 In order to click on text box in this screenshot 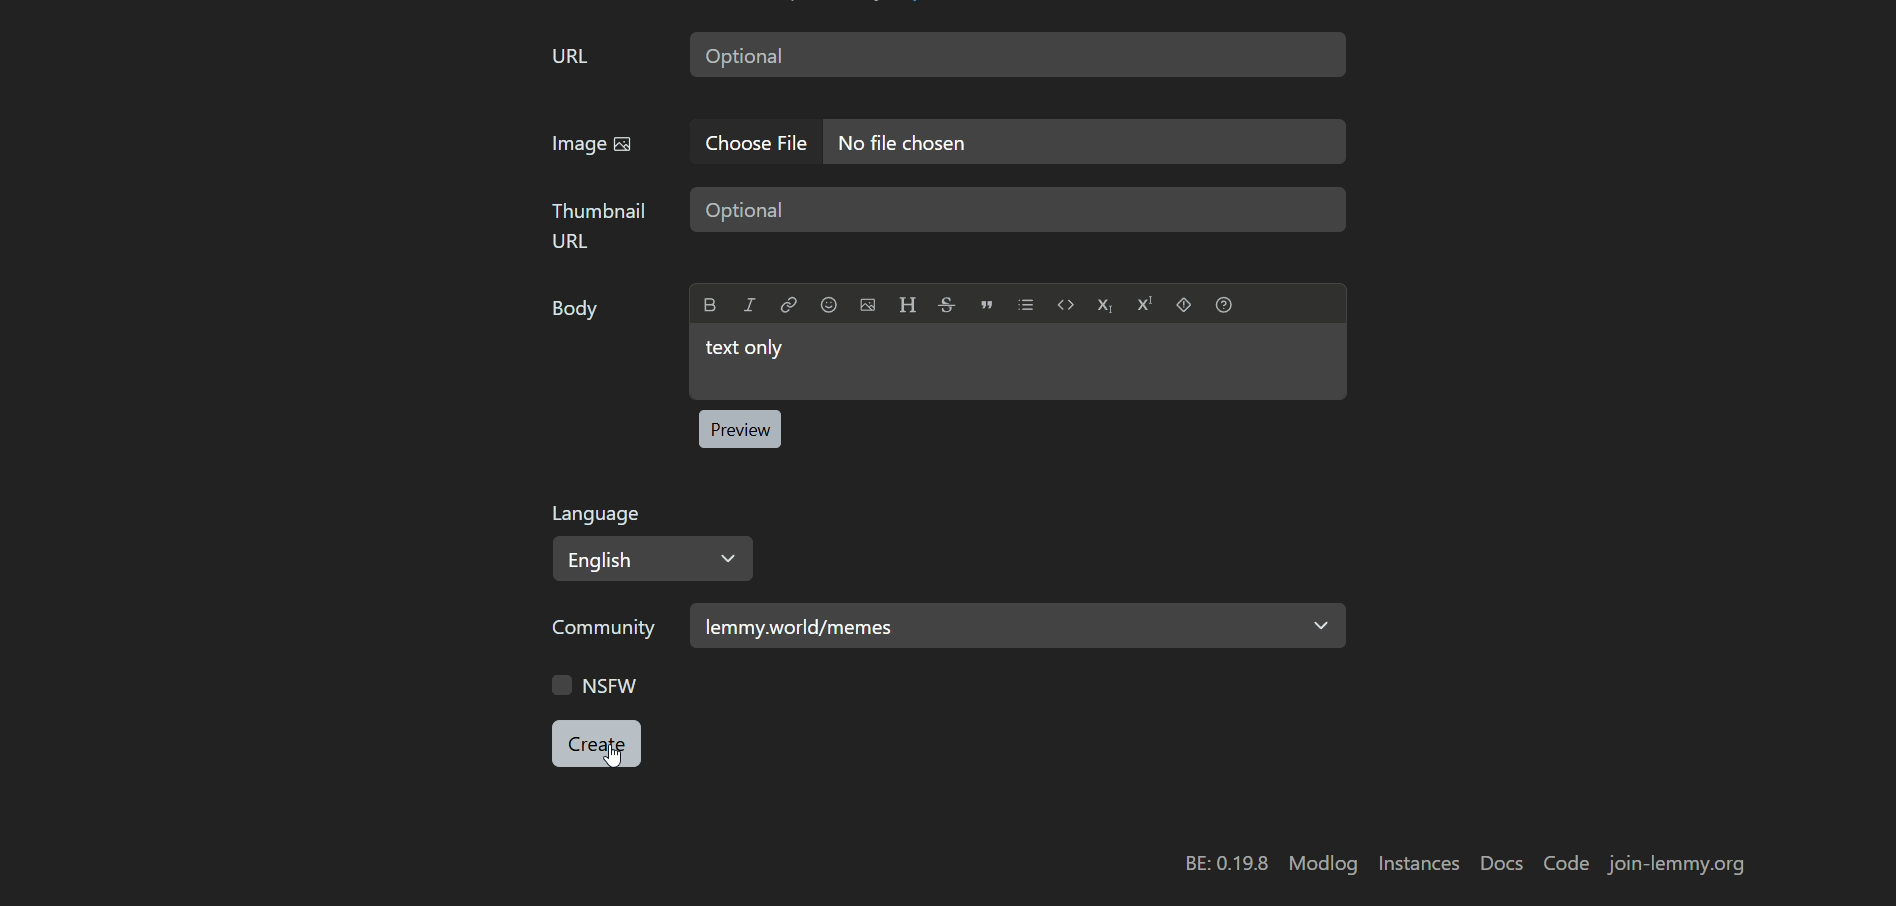, I will do `click(1018, 210)`.